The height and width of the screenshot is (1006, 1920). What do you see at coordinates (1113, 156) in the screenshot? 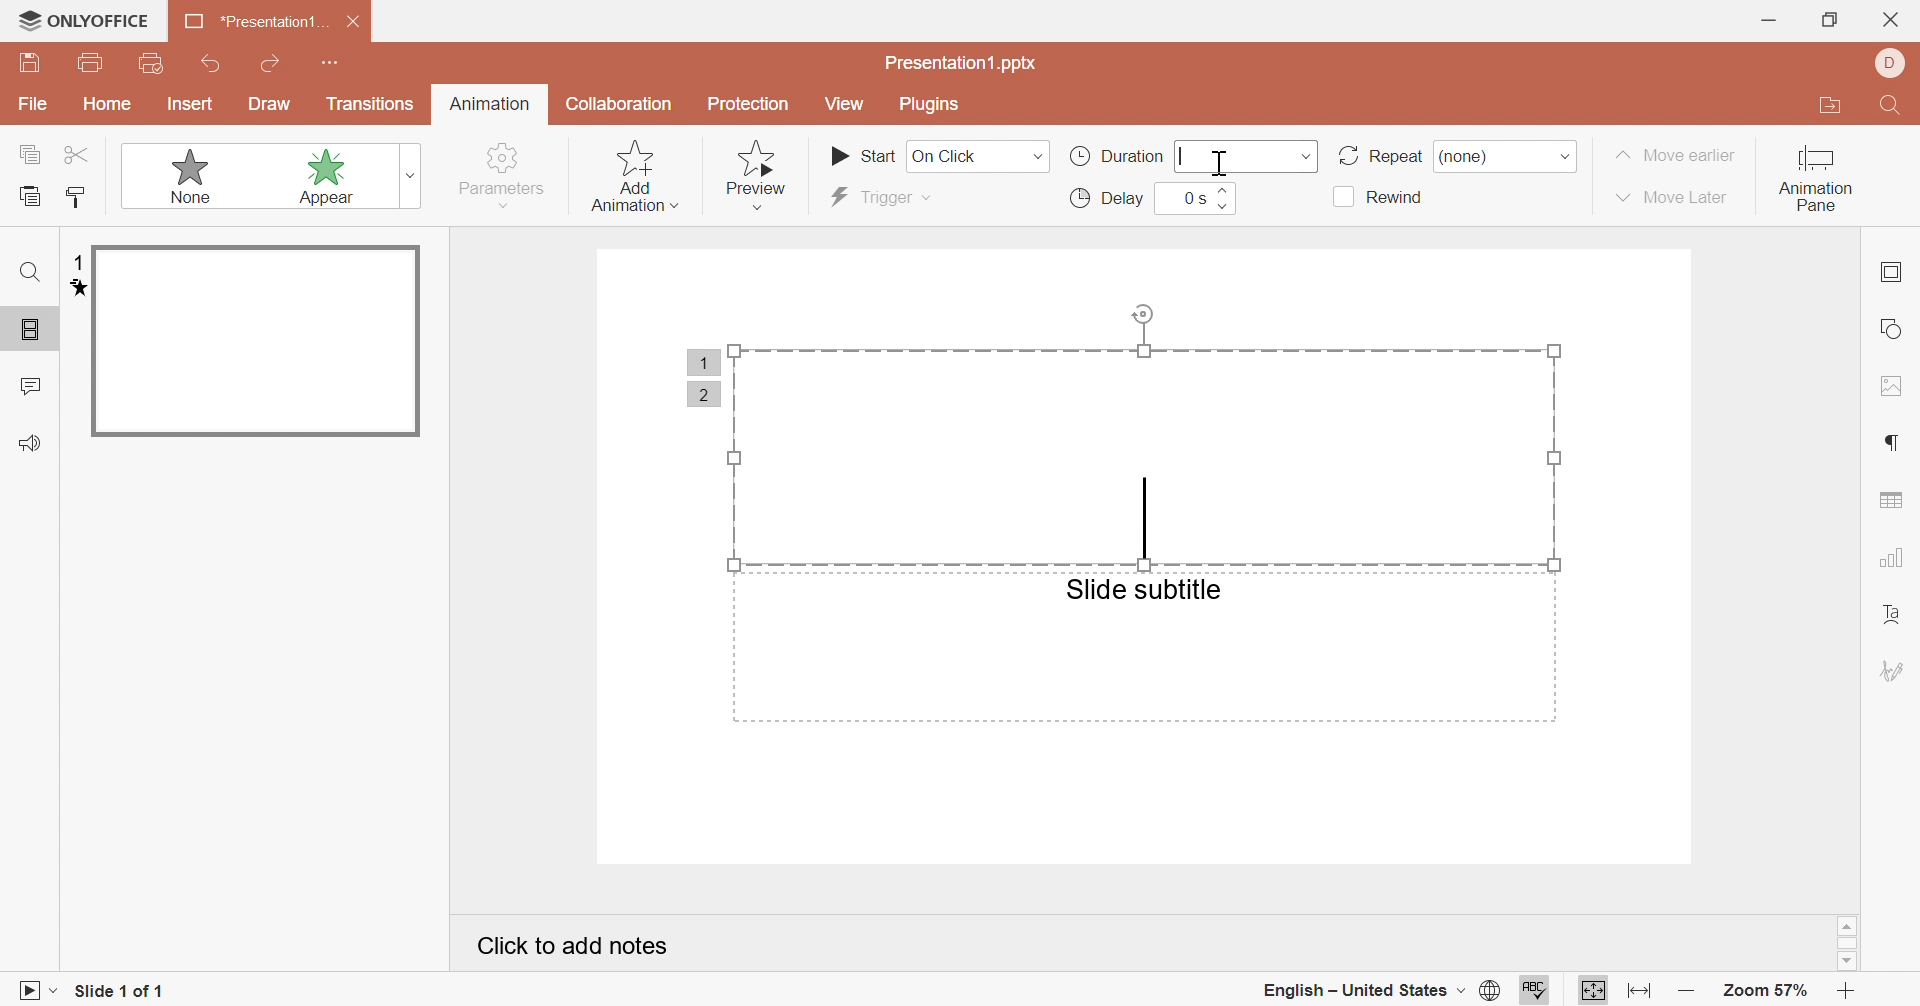
I see `duration` at bounding box center [1113, 156].